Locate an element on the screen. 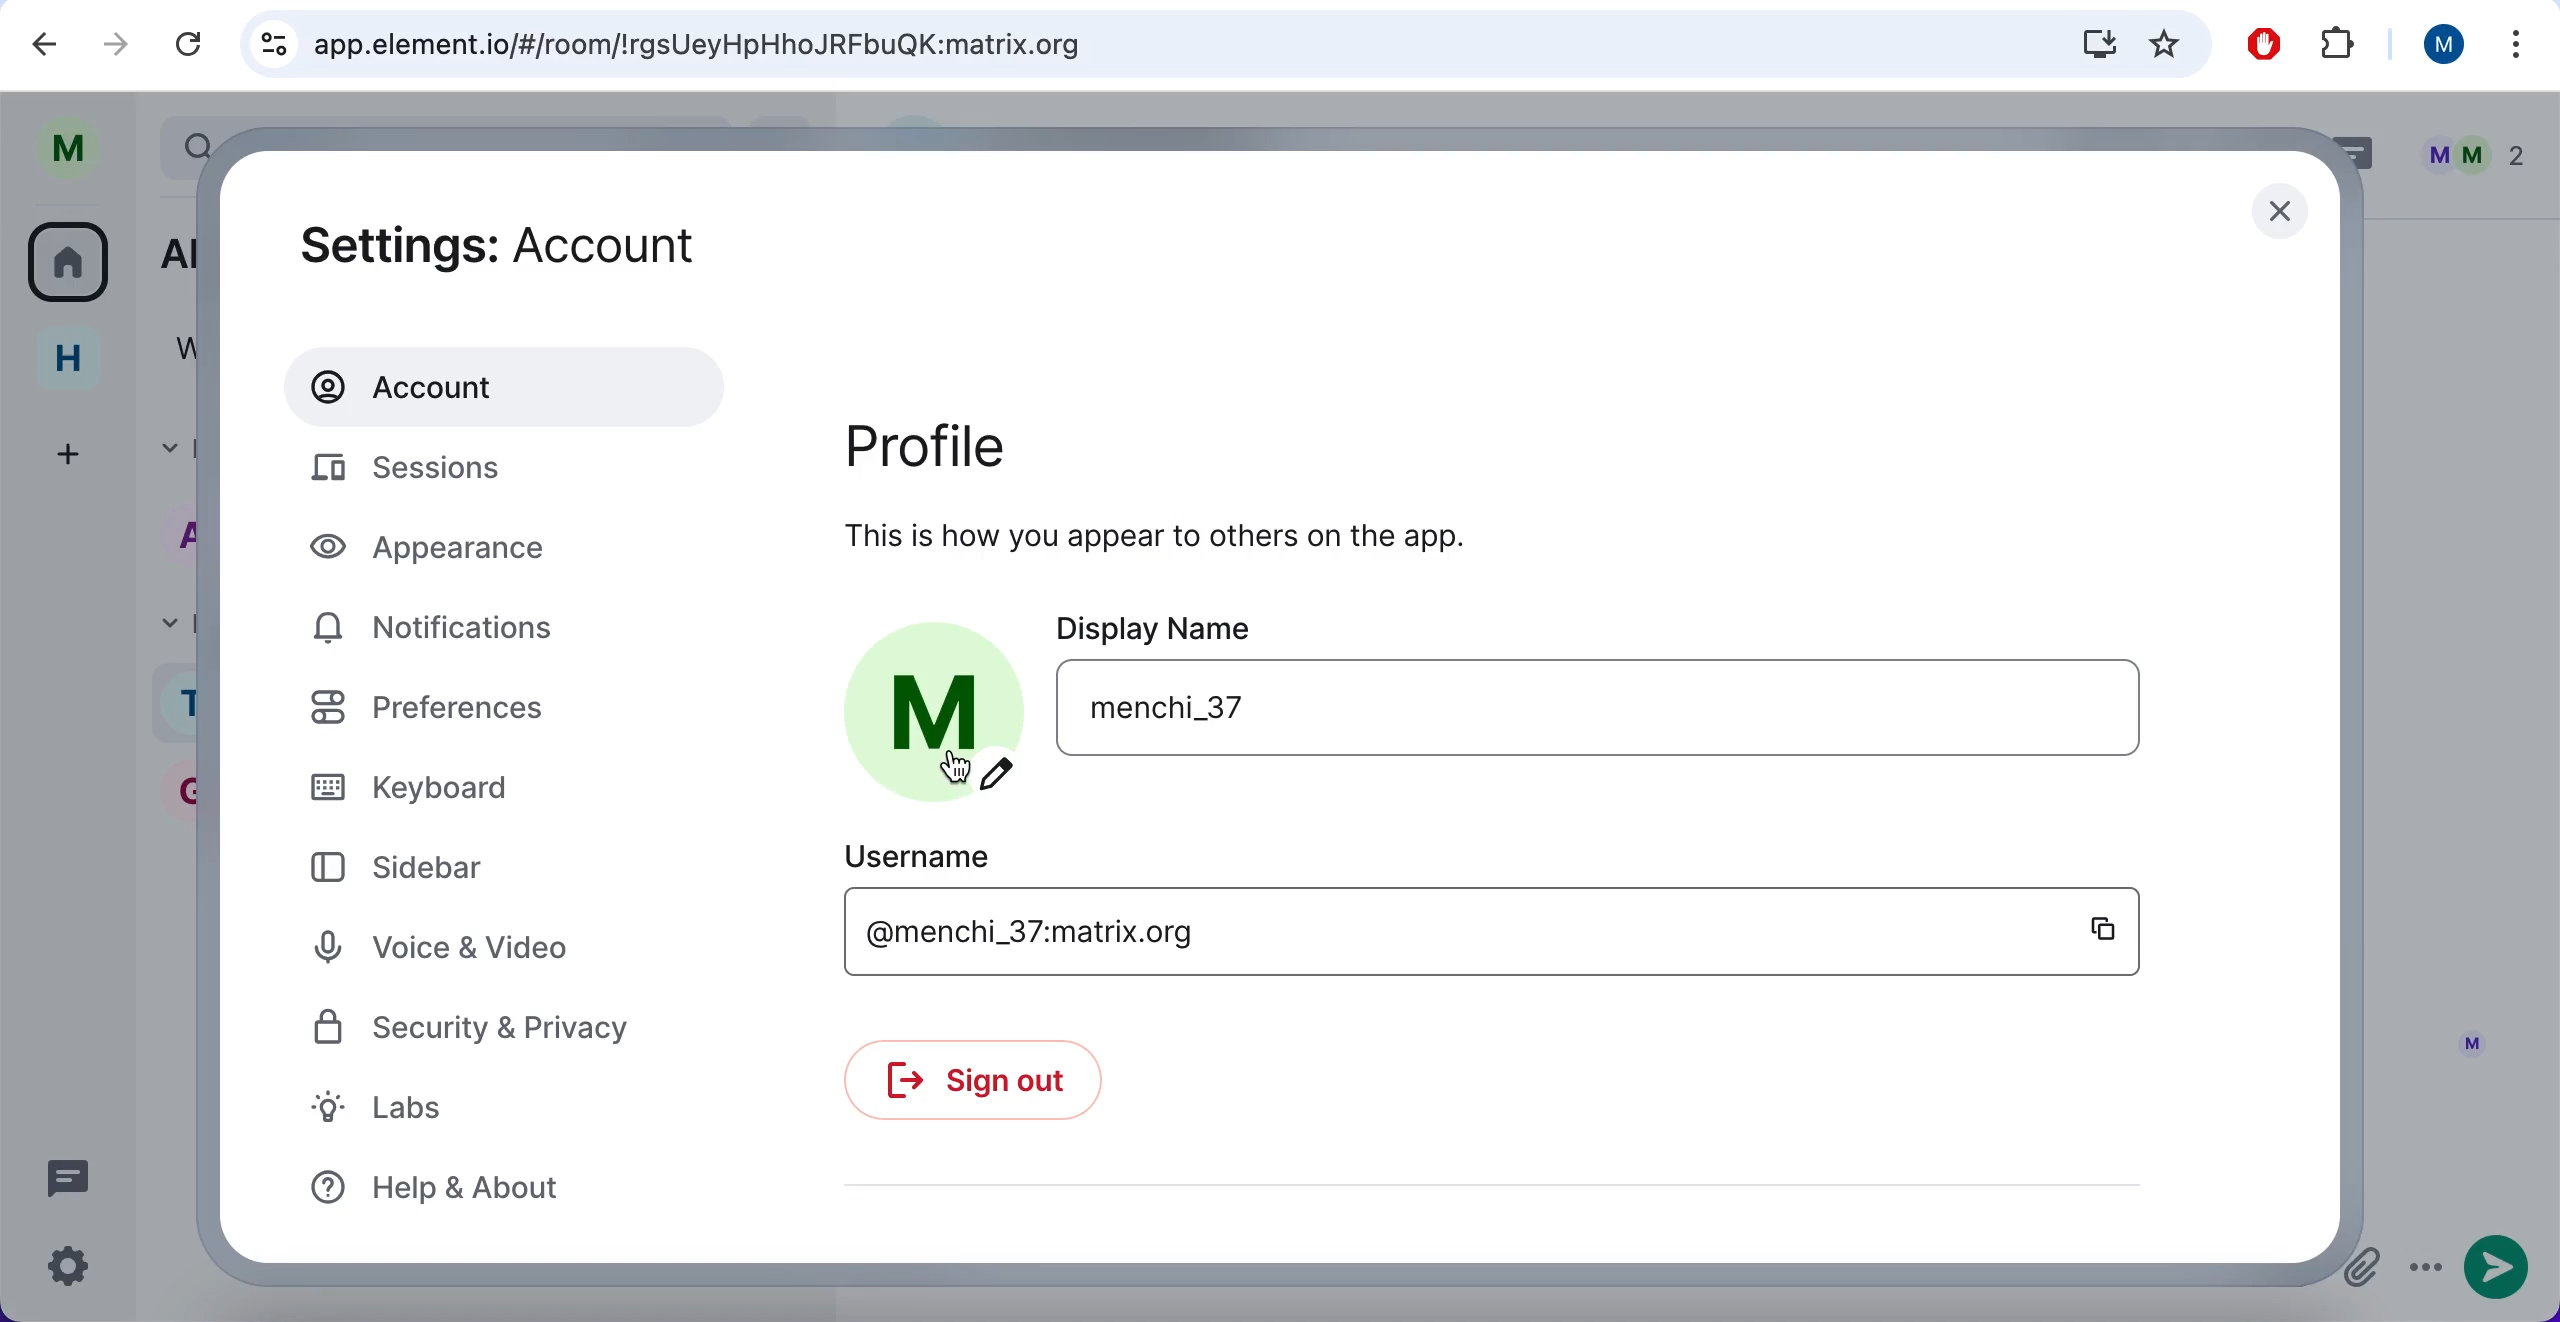 The width and height of the screenshot is (2560, 1322). ad block is located at coordinates (2258, 44).